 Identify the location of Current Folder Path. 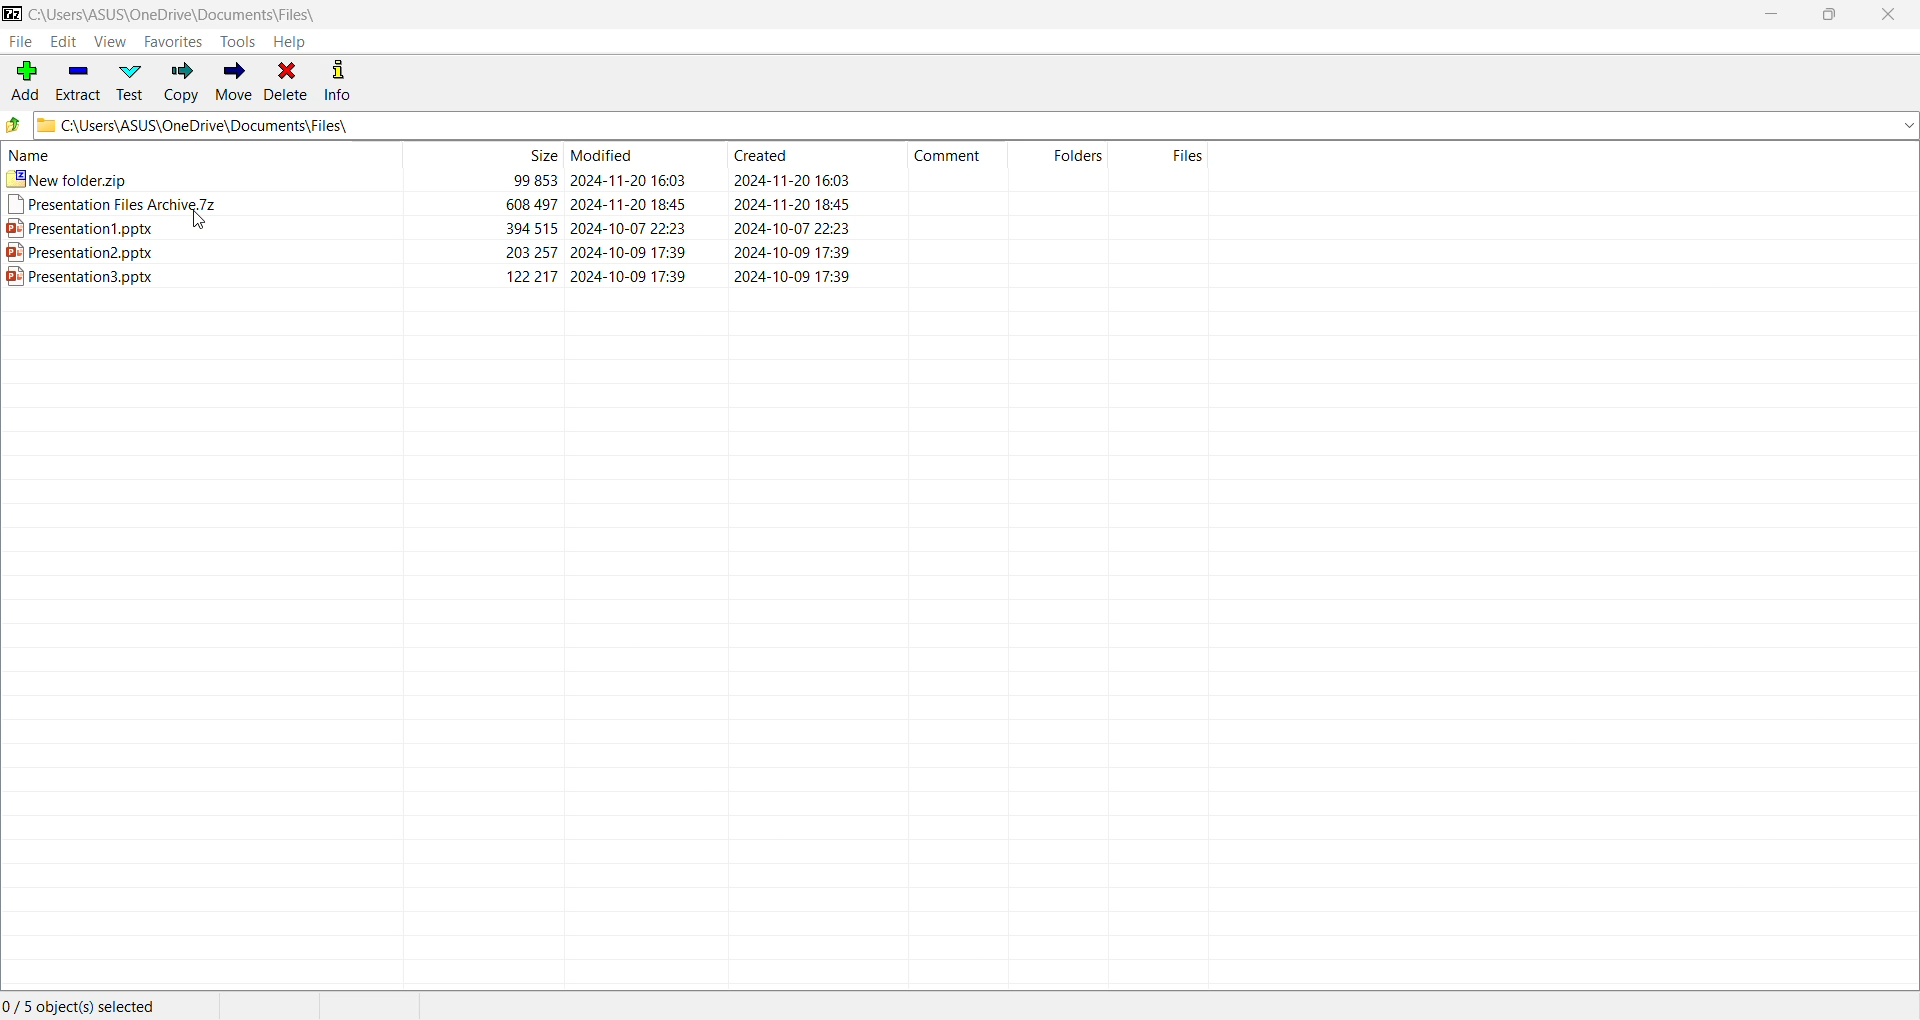
(978, 125).